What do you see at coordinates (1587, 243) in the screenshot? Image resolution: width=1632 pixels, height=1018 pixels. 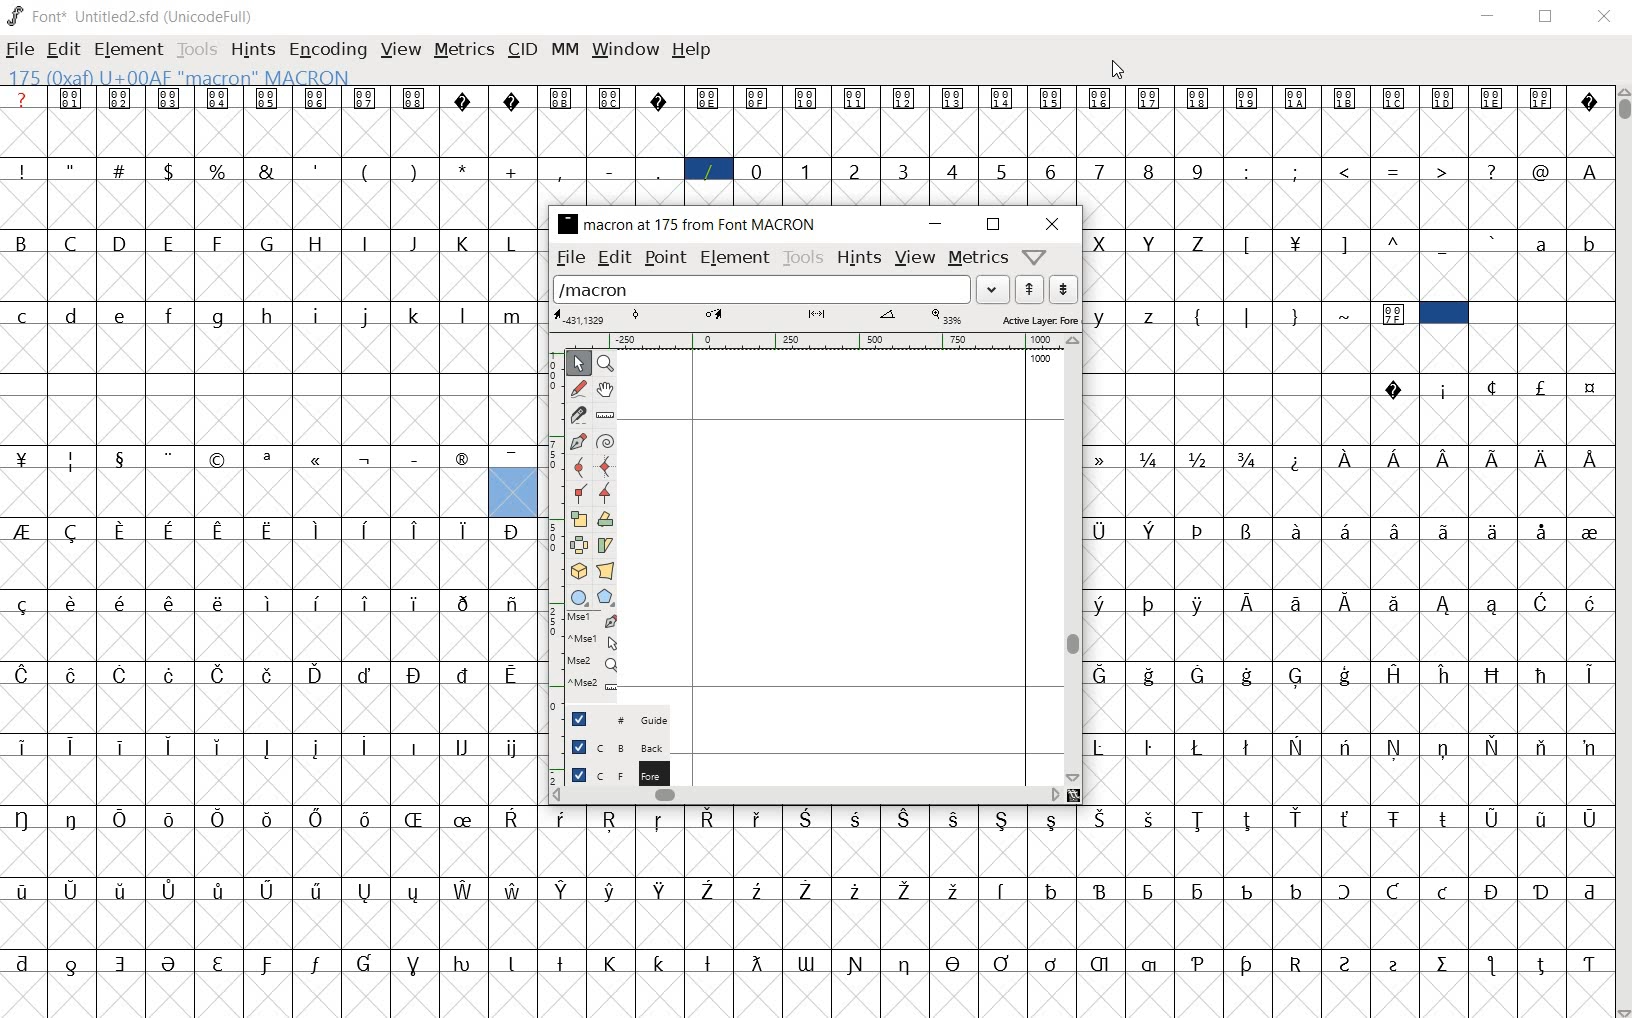 I see `b` at bounding box center [1587, 243].